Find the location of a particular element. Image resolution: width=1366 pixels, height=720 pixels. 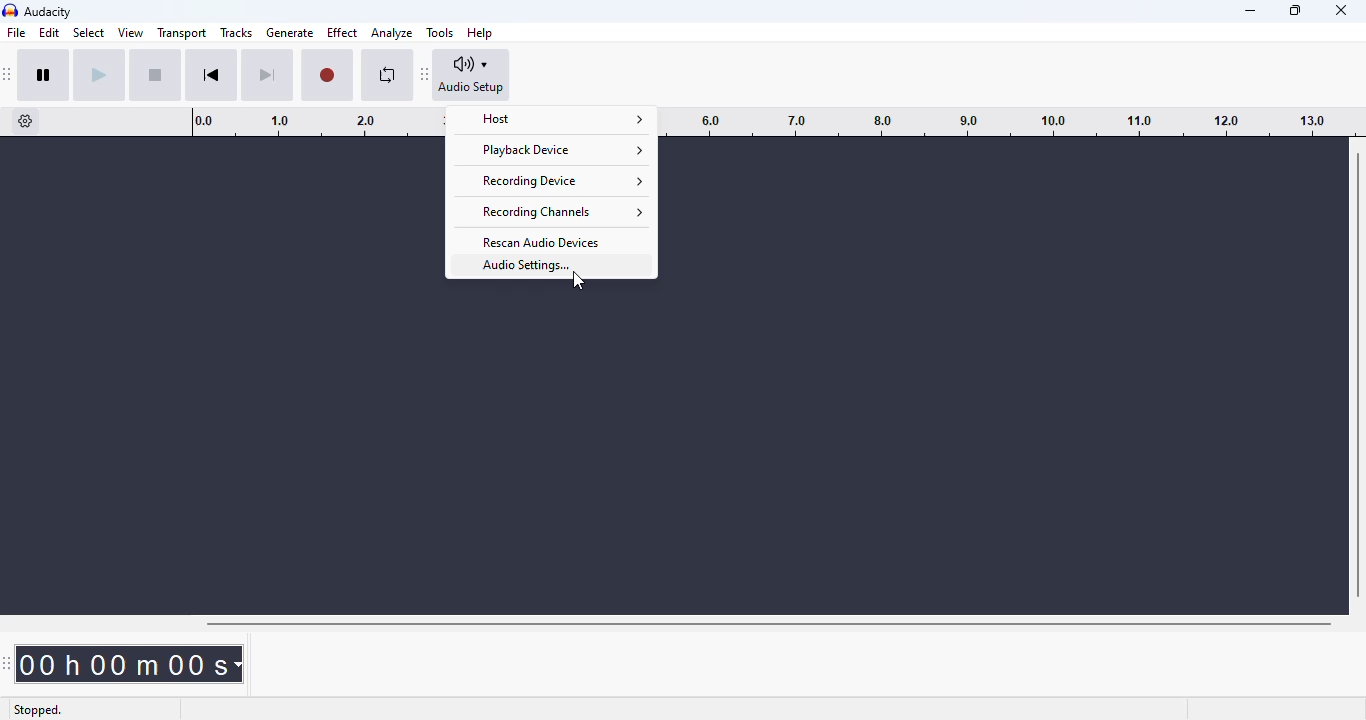

audacity time toolbar is located at coordinates (9, 663).